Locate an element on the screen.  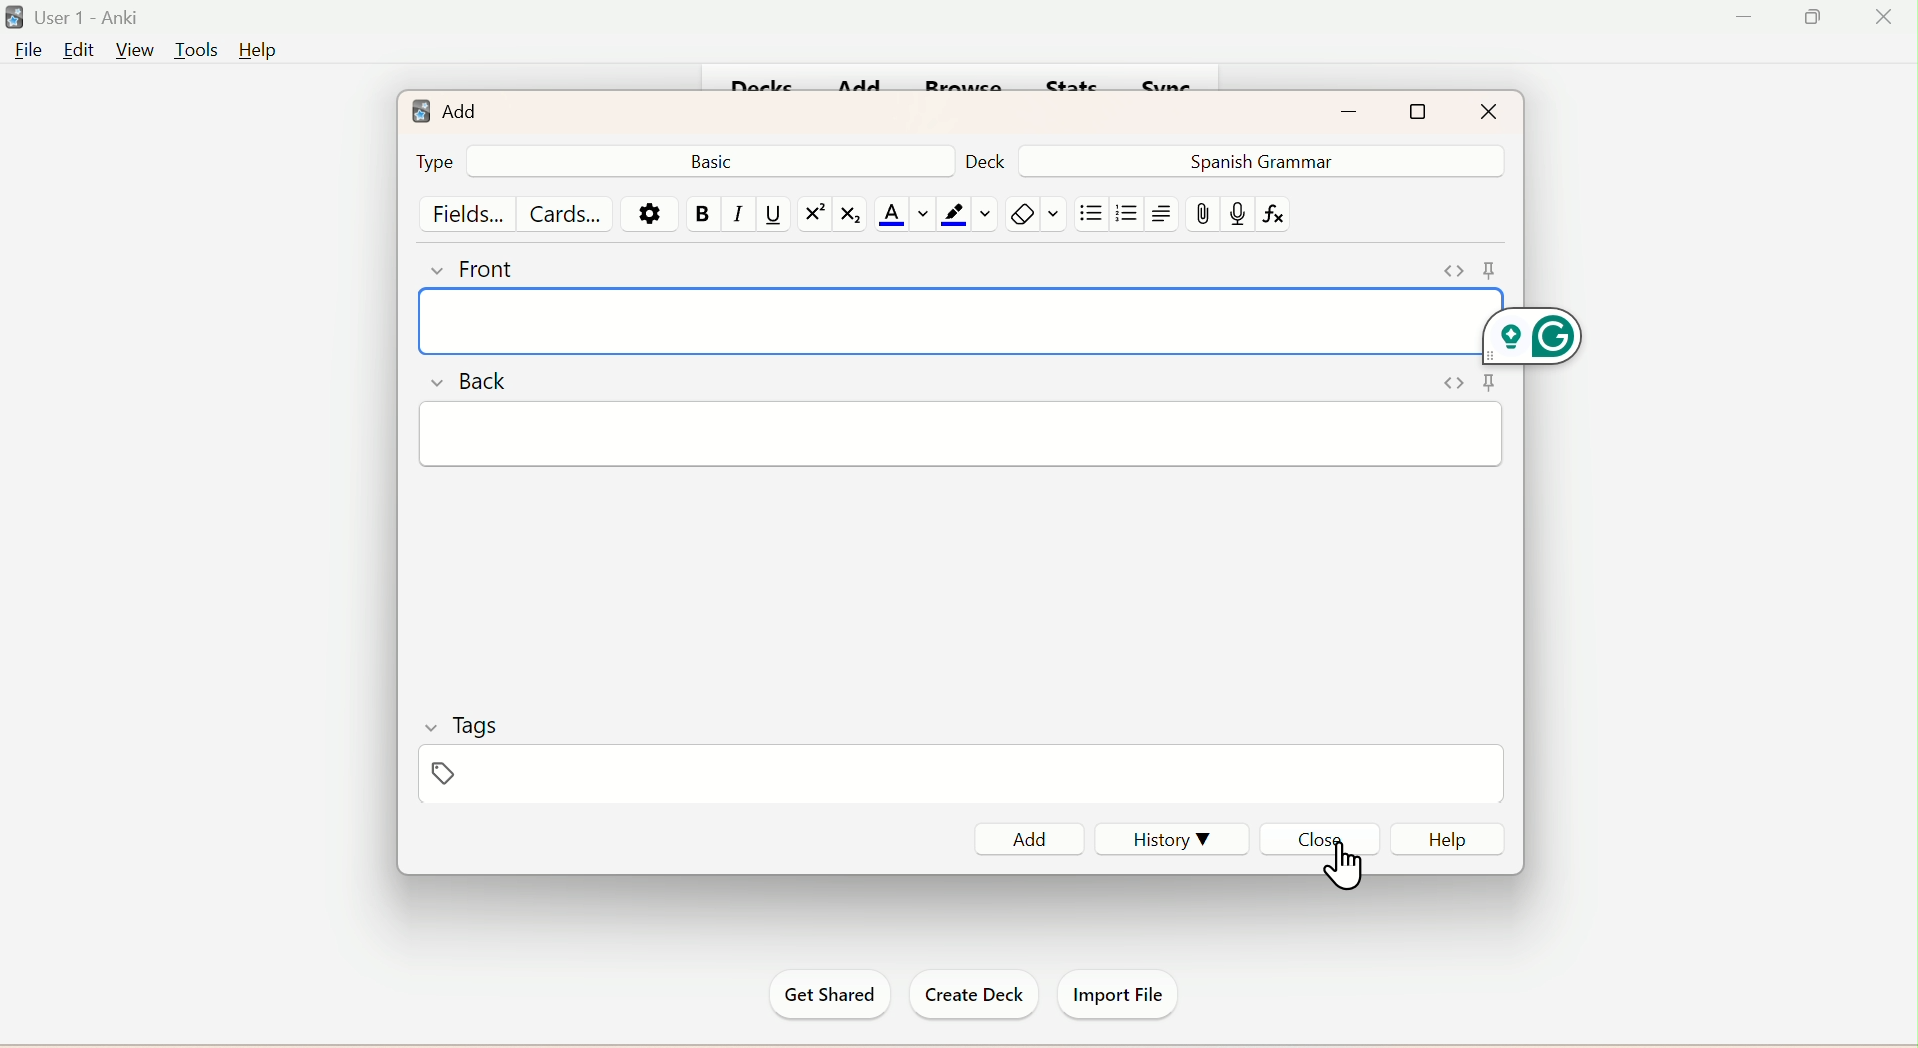
Create Deck is located at coordinates (968, 995).